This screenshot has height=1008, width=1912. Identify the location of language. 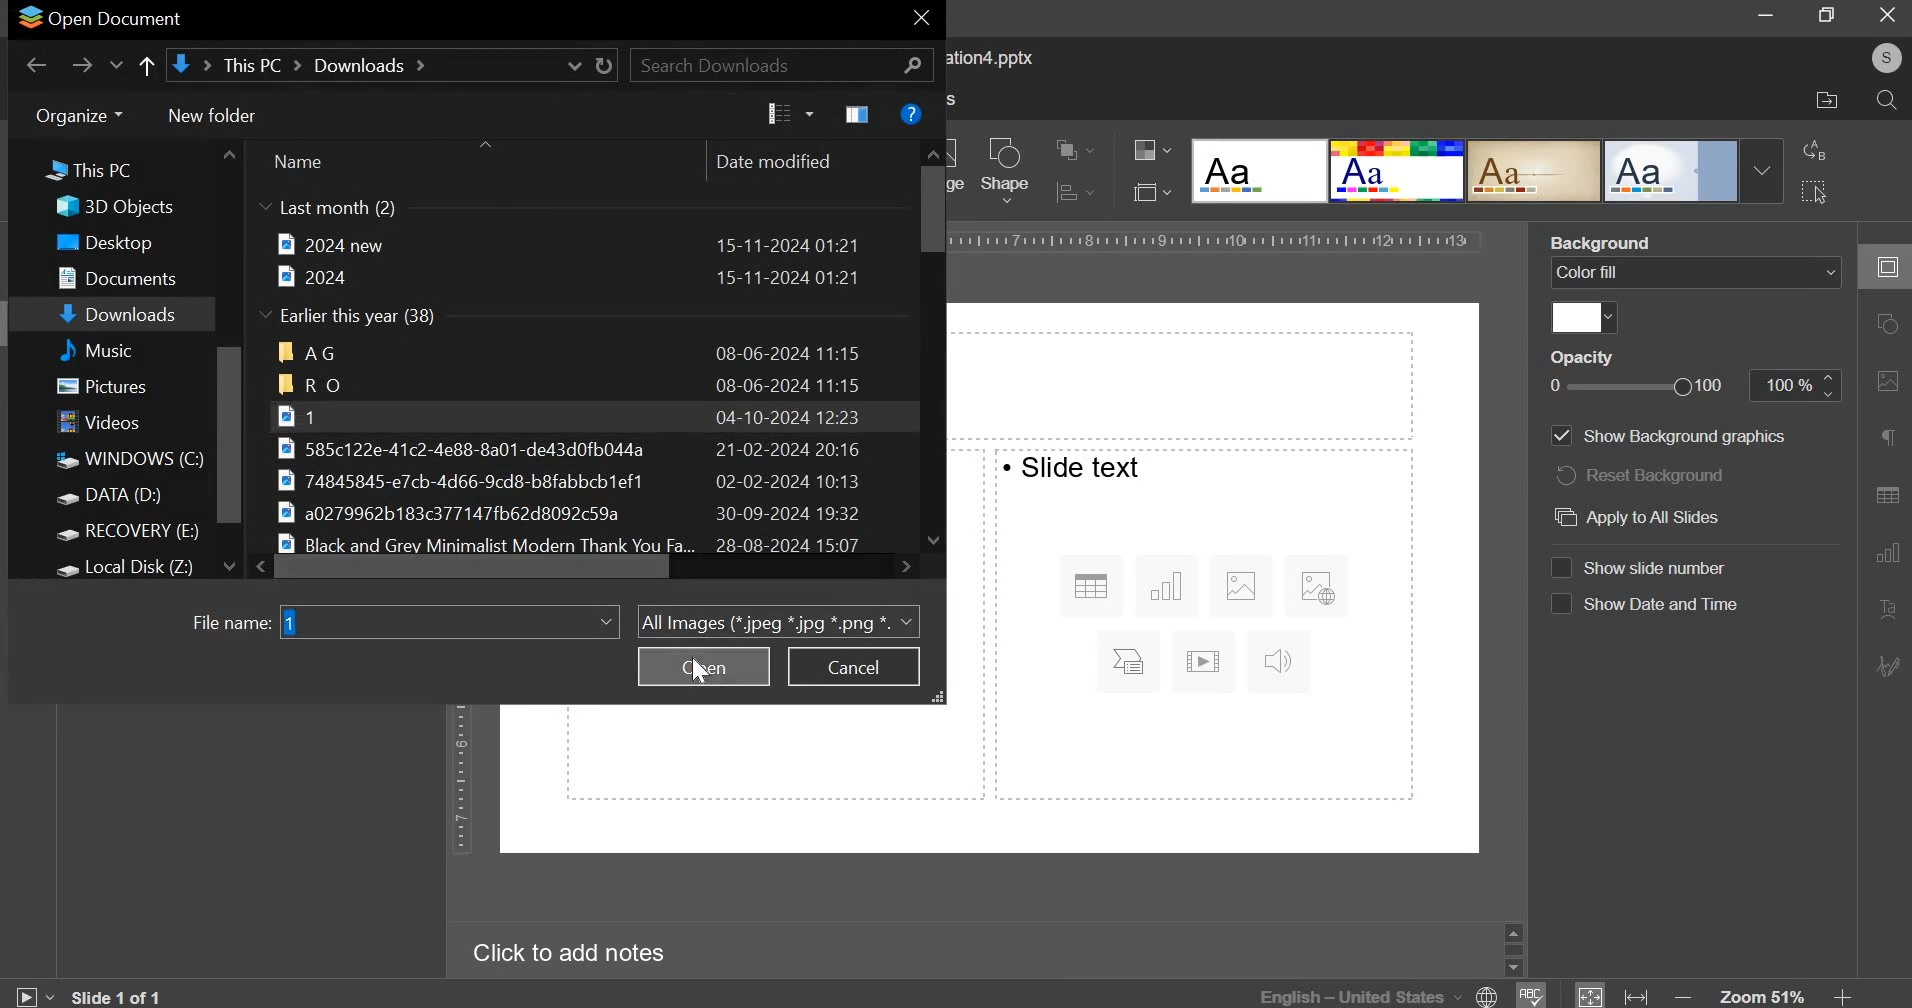
(1382, 994).